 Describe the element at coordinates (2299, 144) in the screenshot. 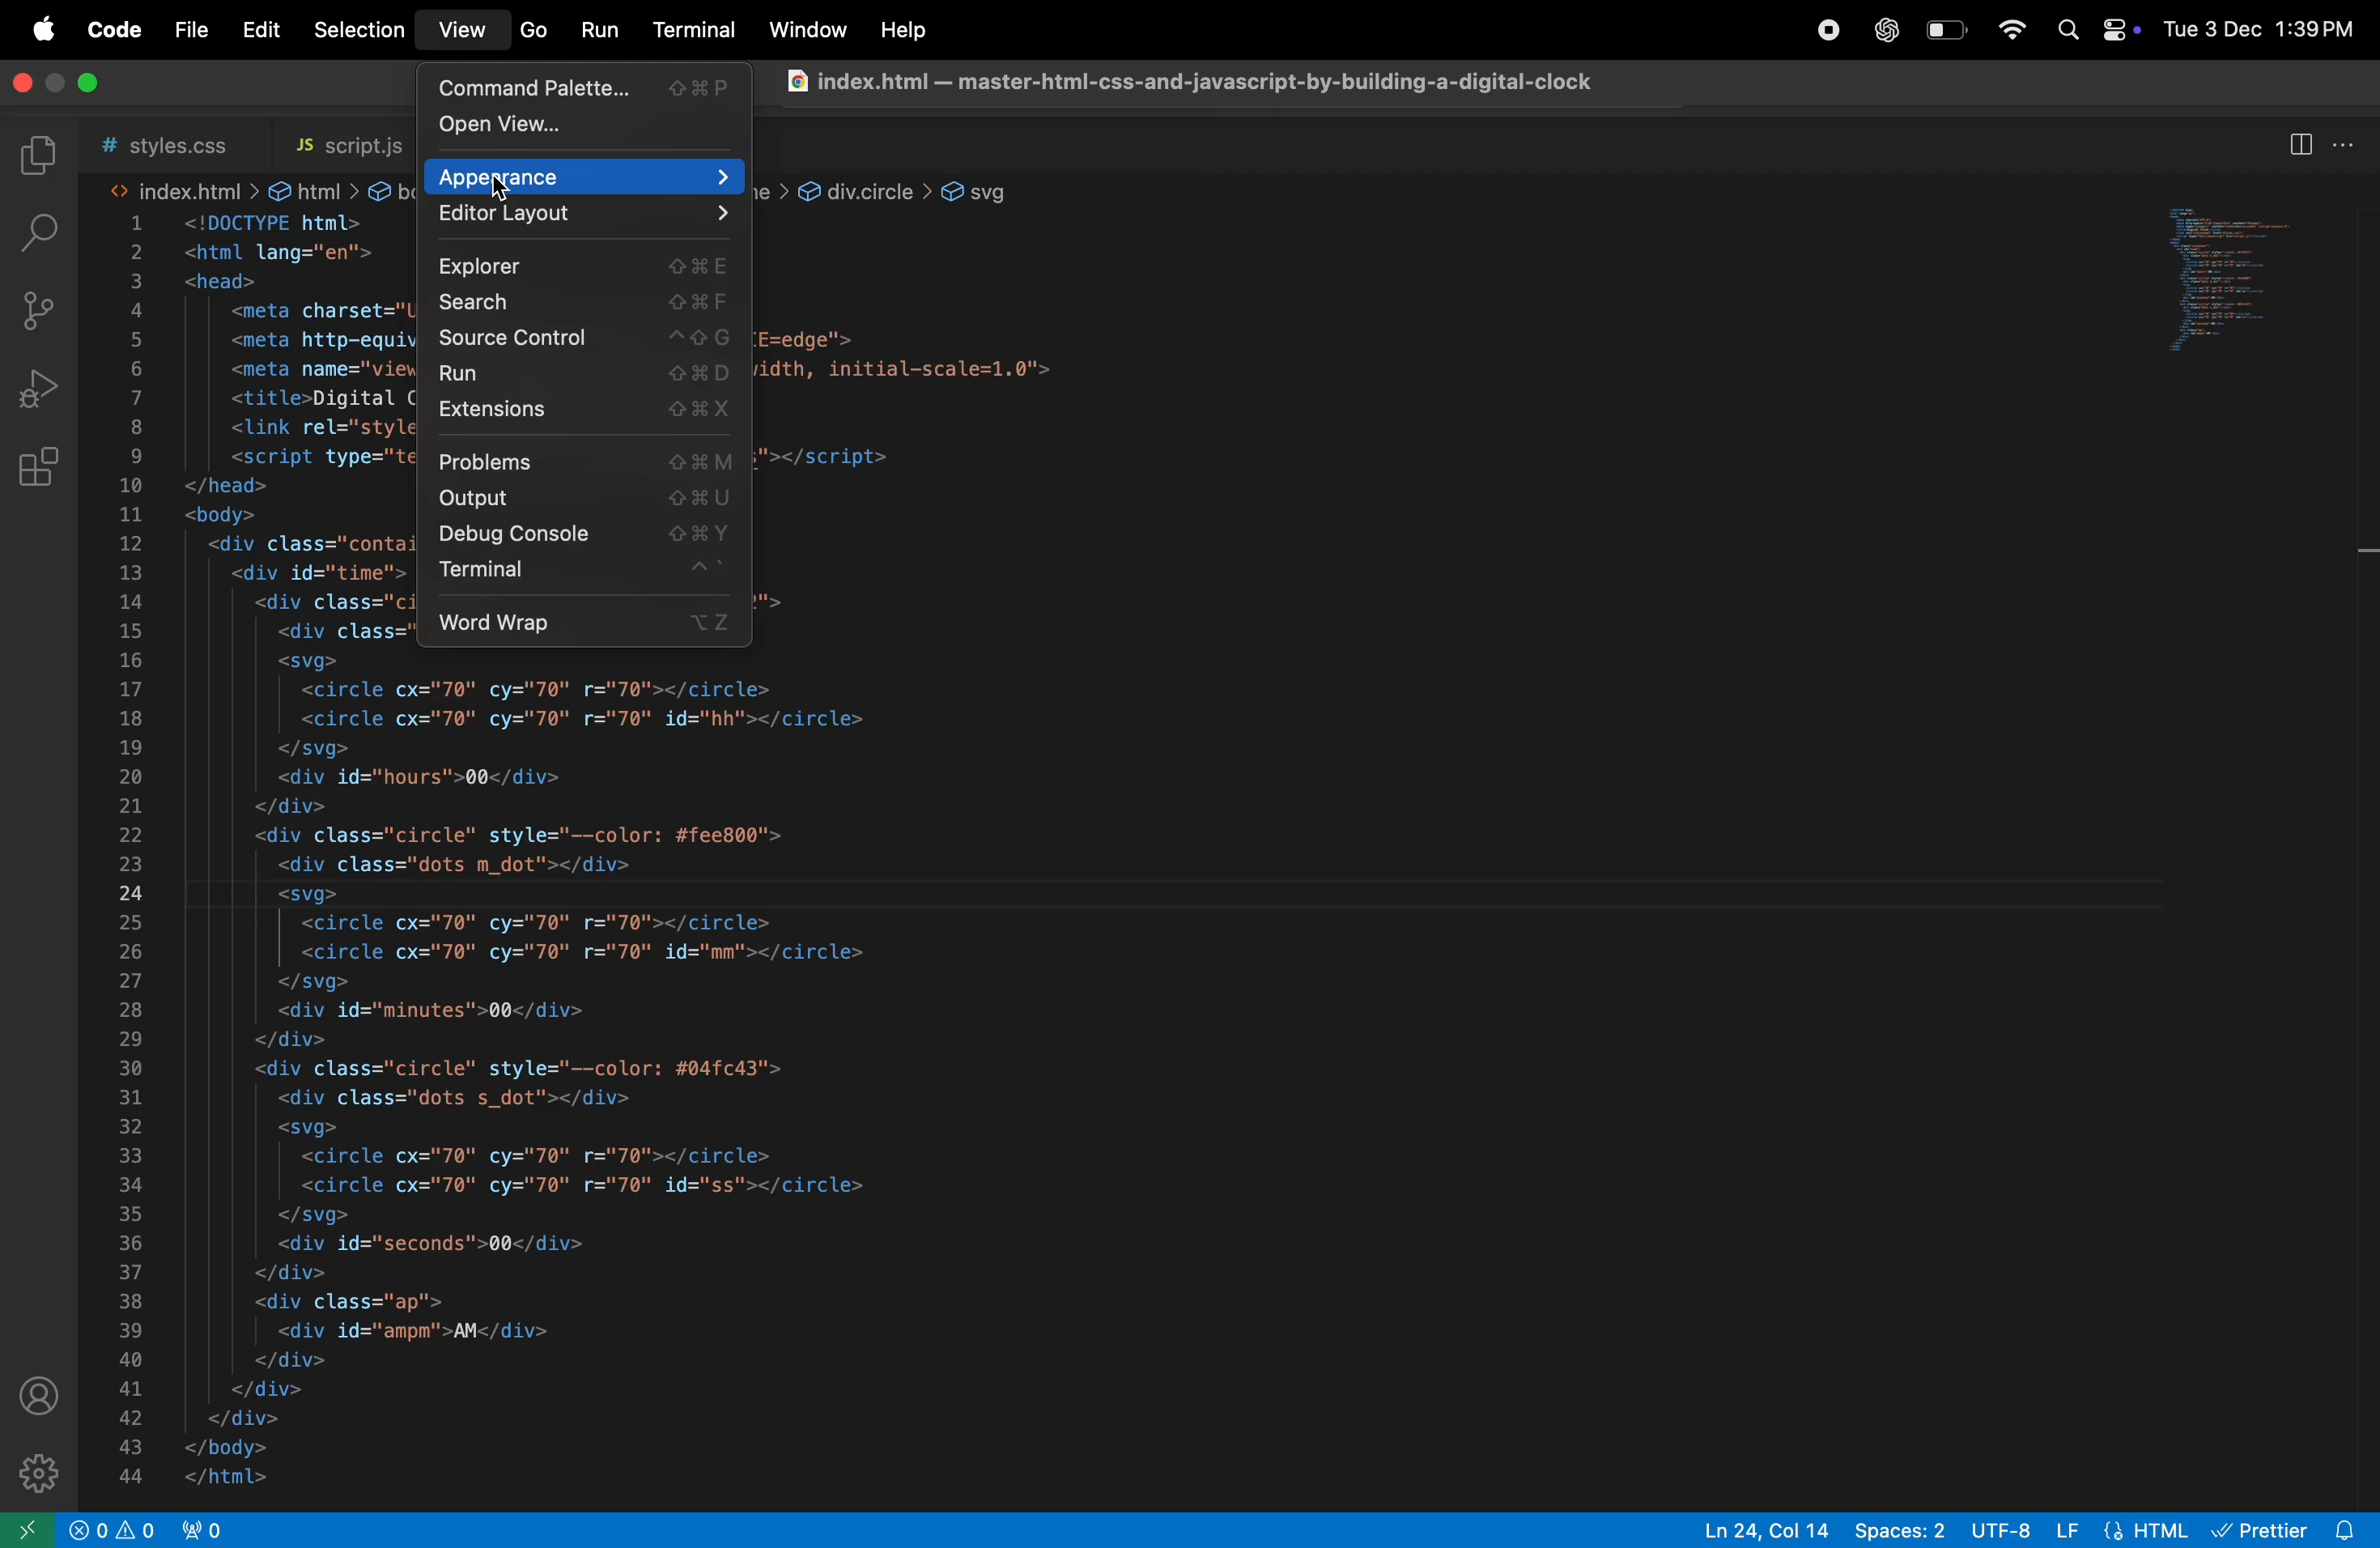

I see `split editor` at that location.